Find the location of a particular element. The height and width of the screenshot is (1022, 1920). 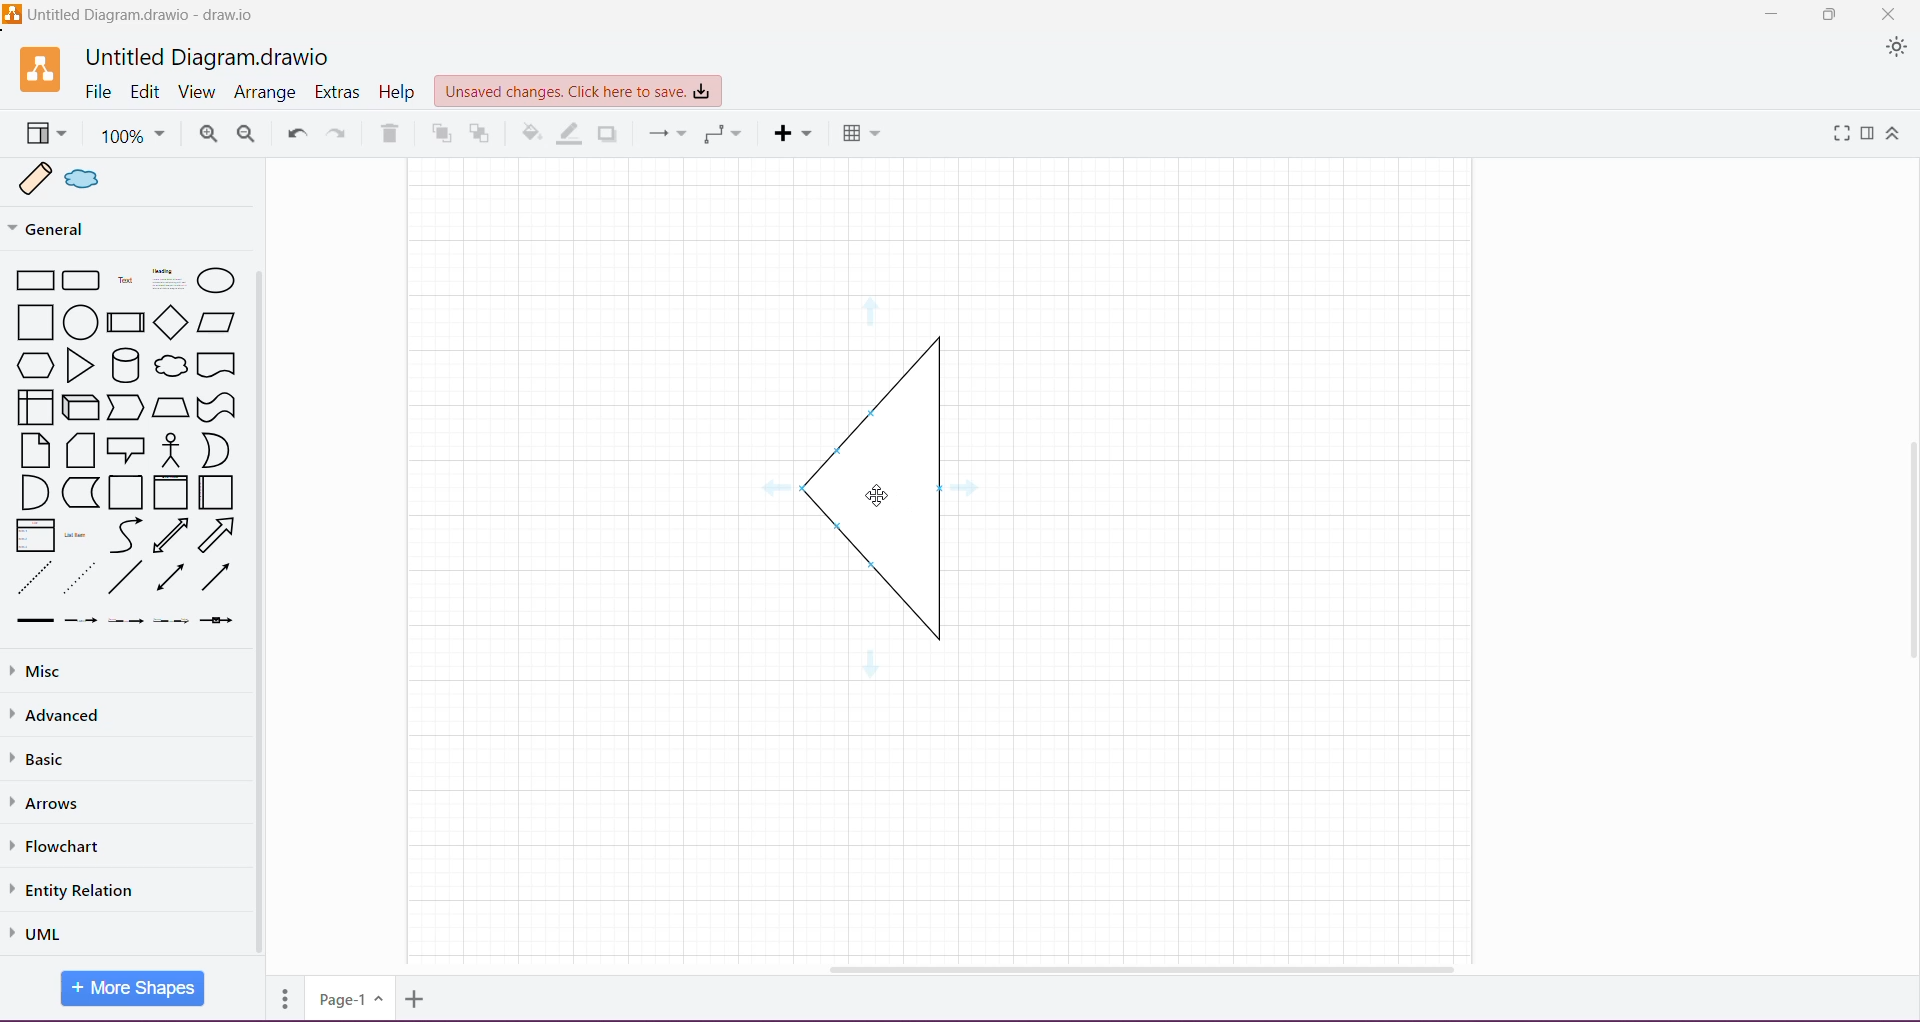

Format is located at coordinates (1867, 134).